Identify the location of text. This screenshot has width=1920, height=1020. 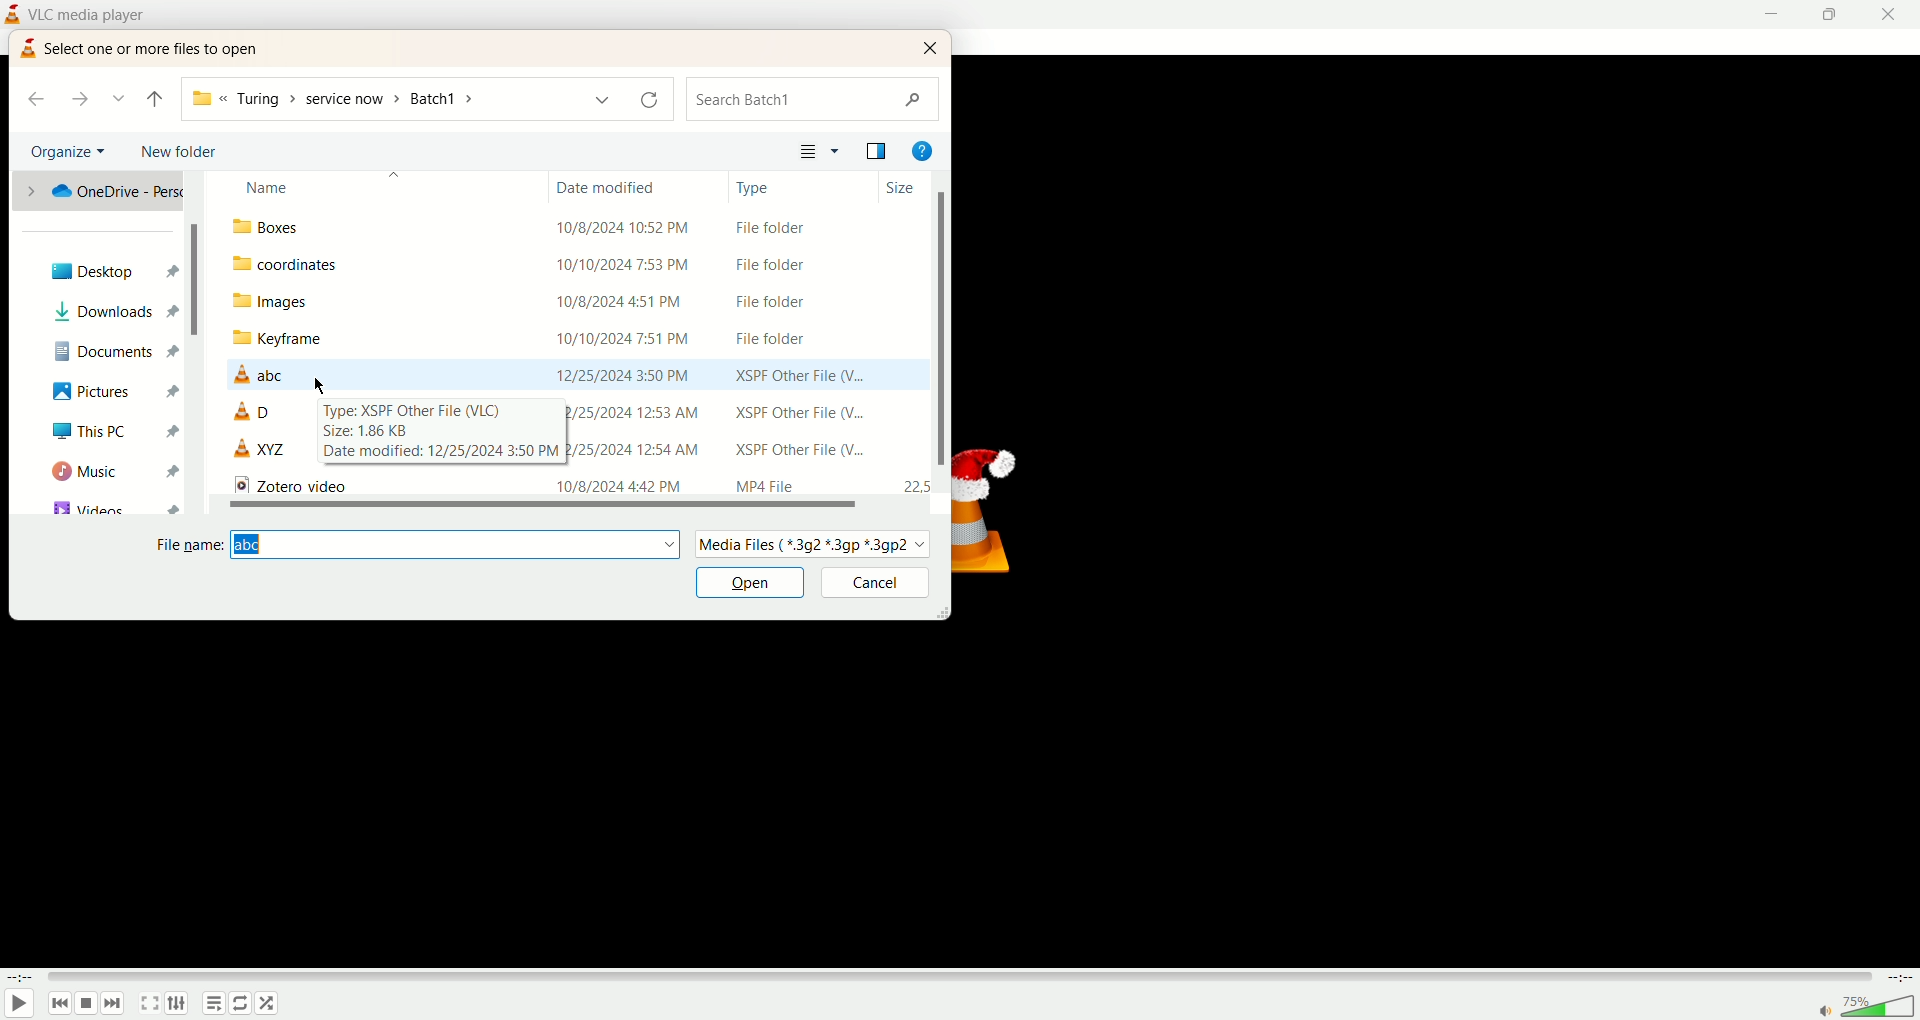
(153, 47).